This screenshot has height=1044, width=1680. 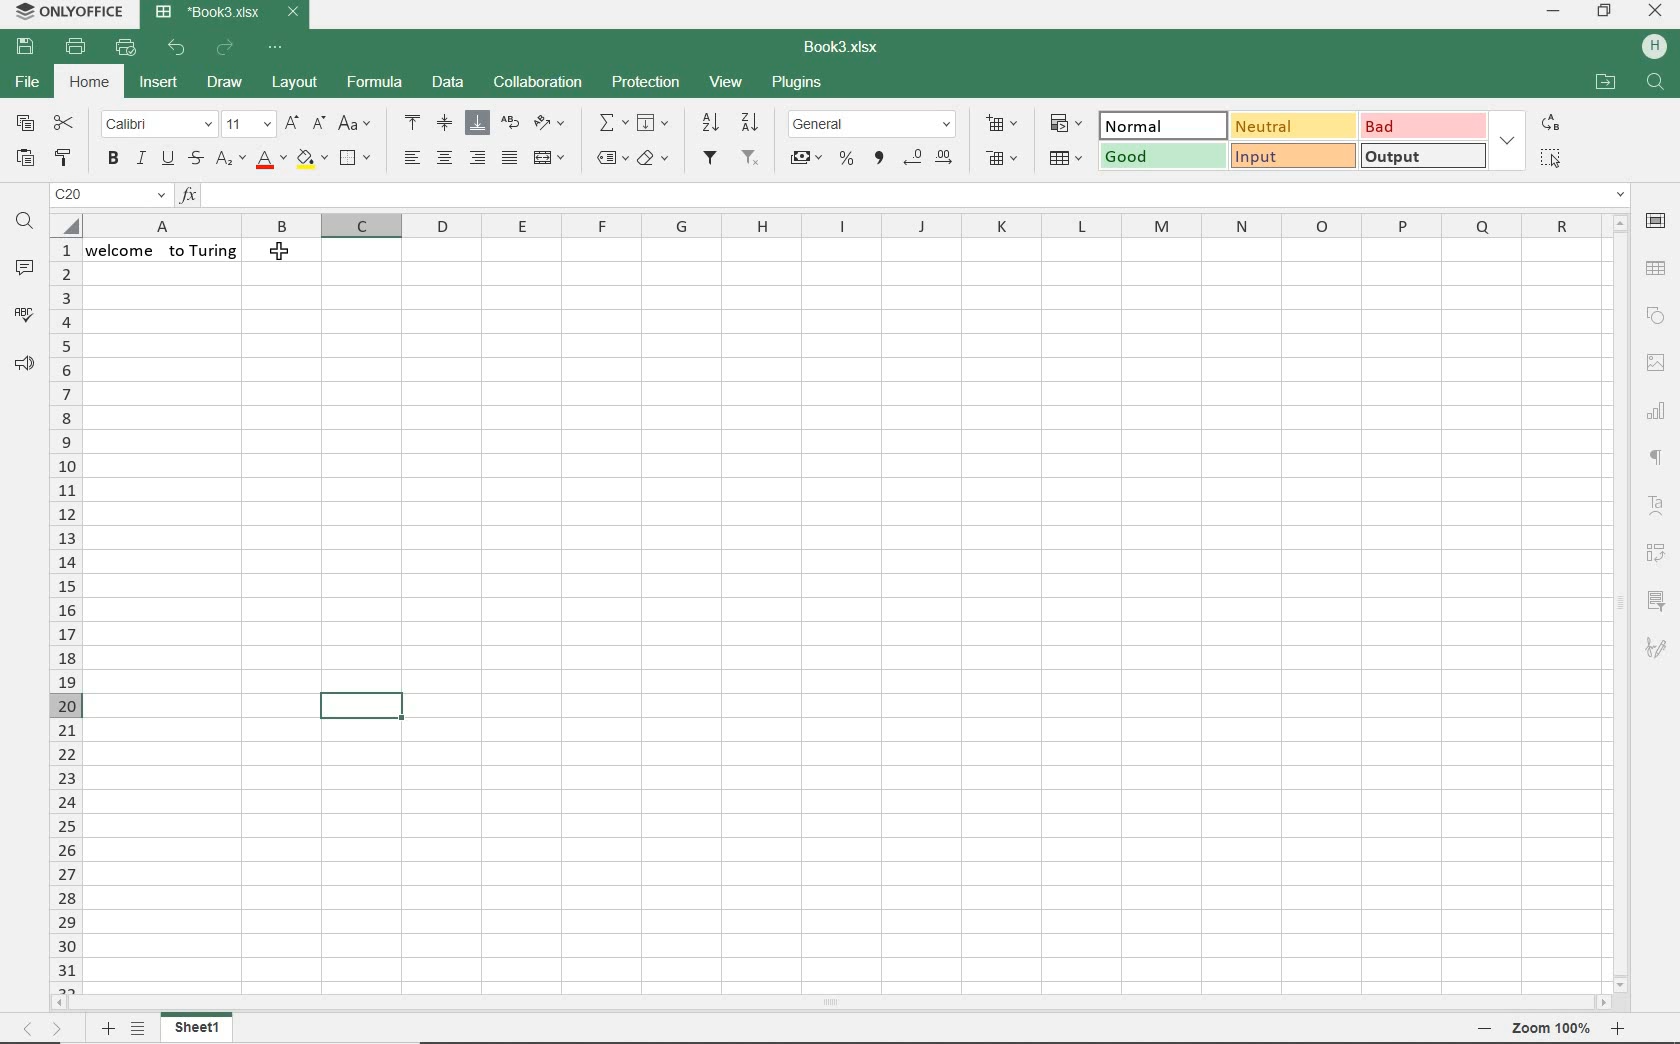 What do you see at coordinates (164, 253) in the screenshot?
I see `text` at bounding box center [164, 253].